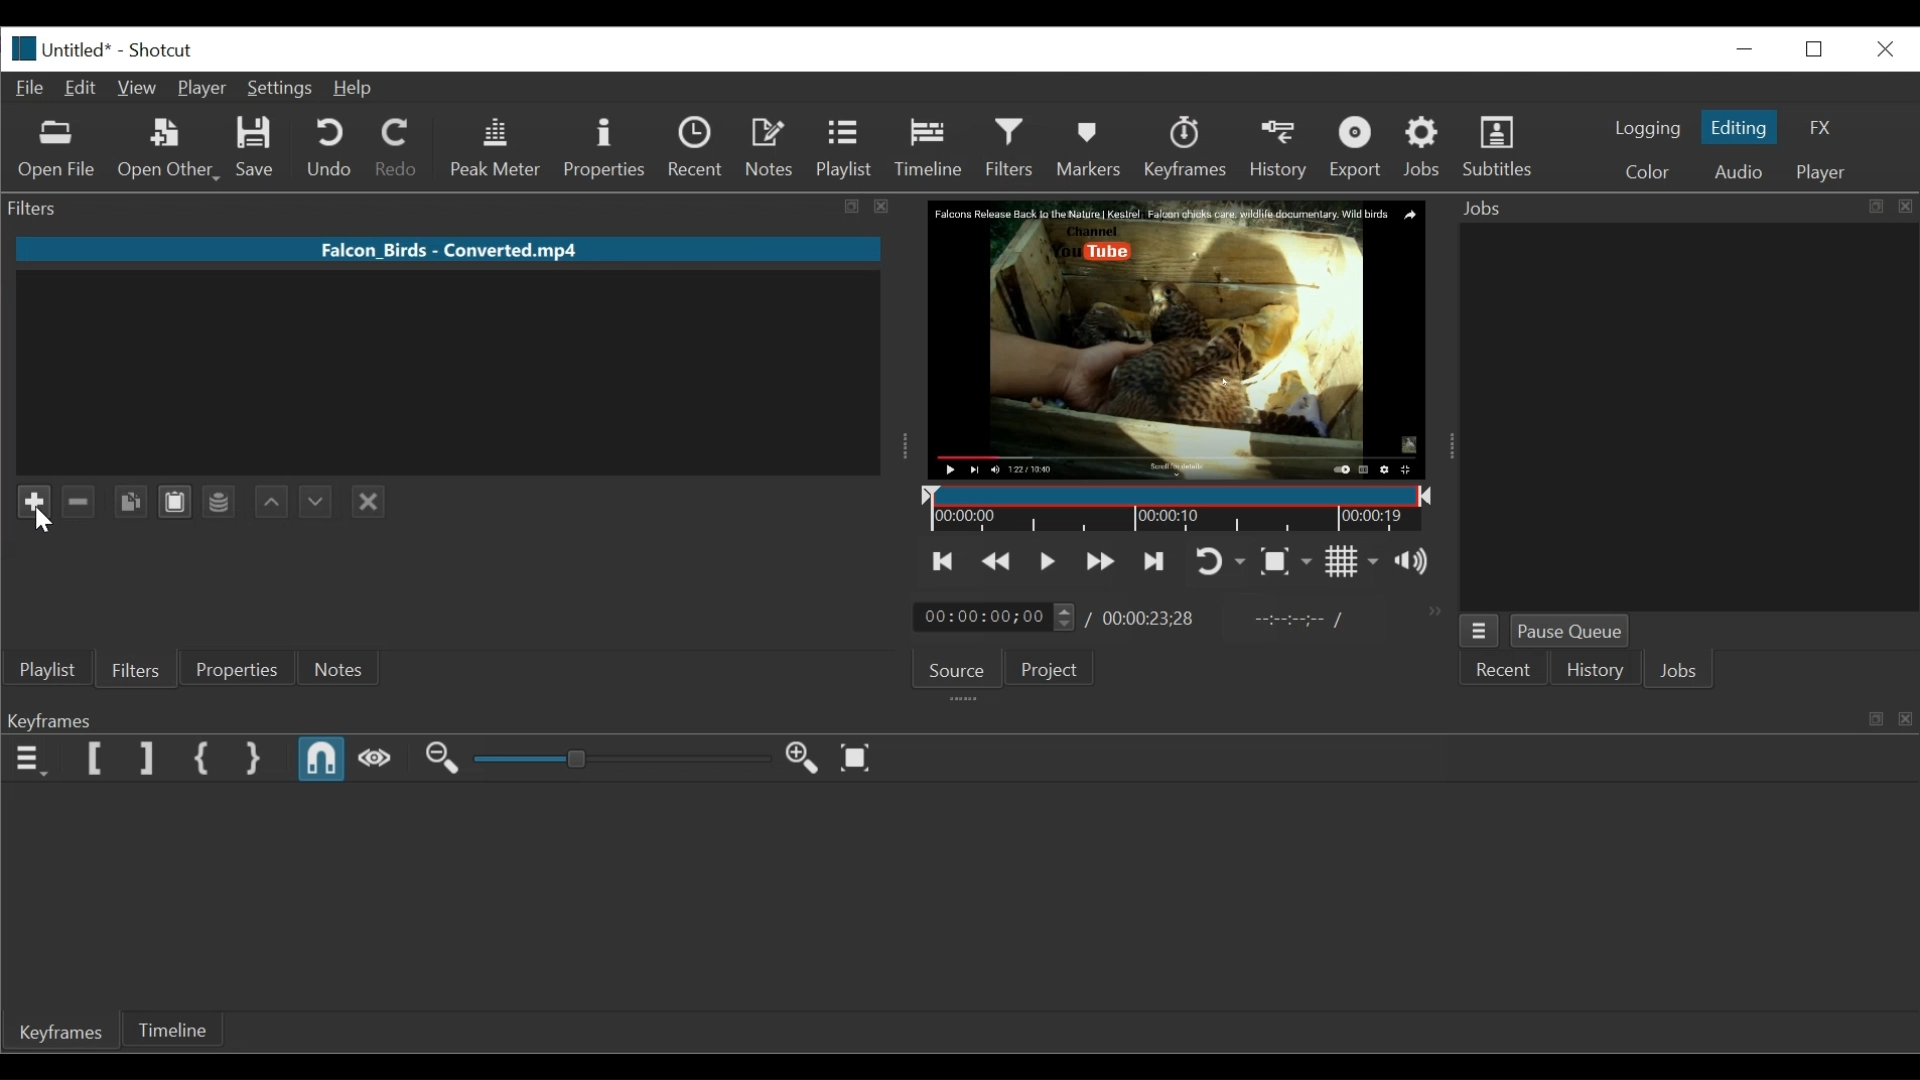 This screenshot has width=1920, height=1080. Describe the element at coordinates (1822, 172) in the screenshot. I see `Player` at that location.